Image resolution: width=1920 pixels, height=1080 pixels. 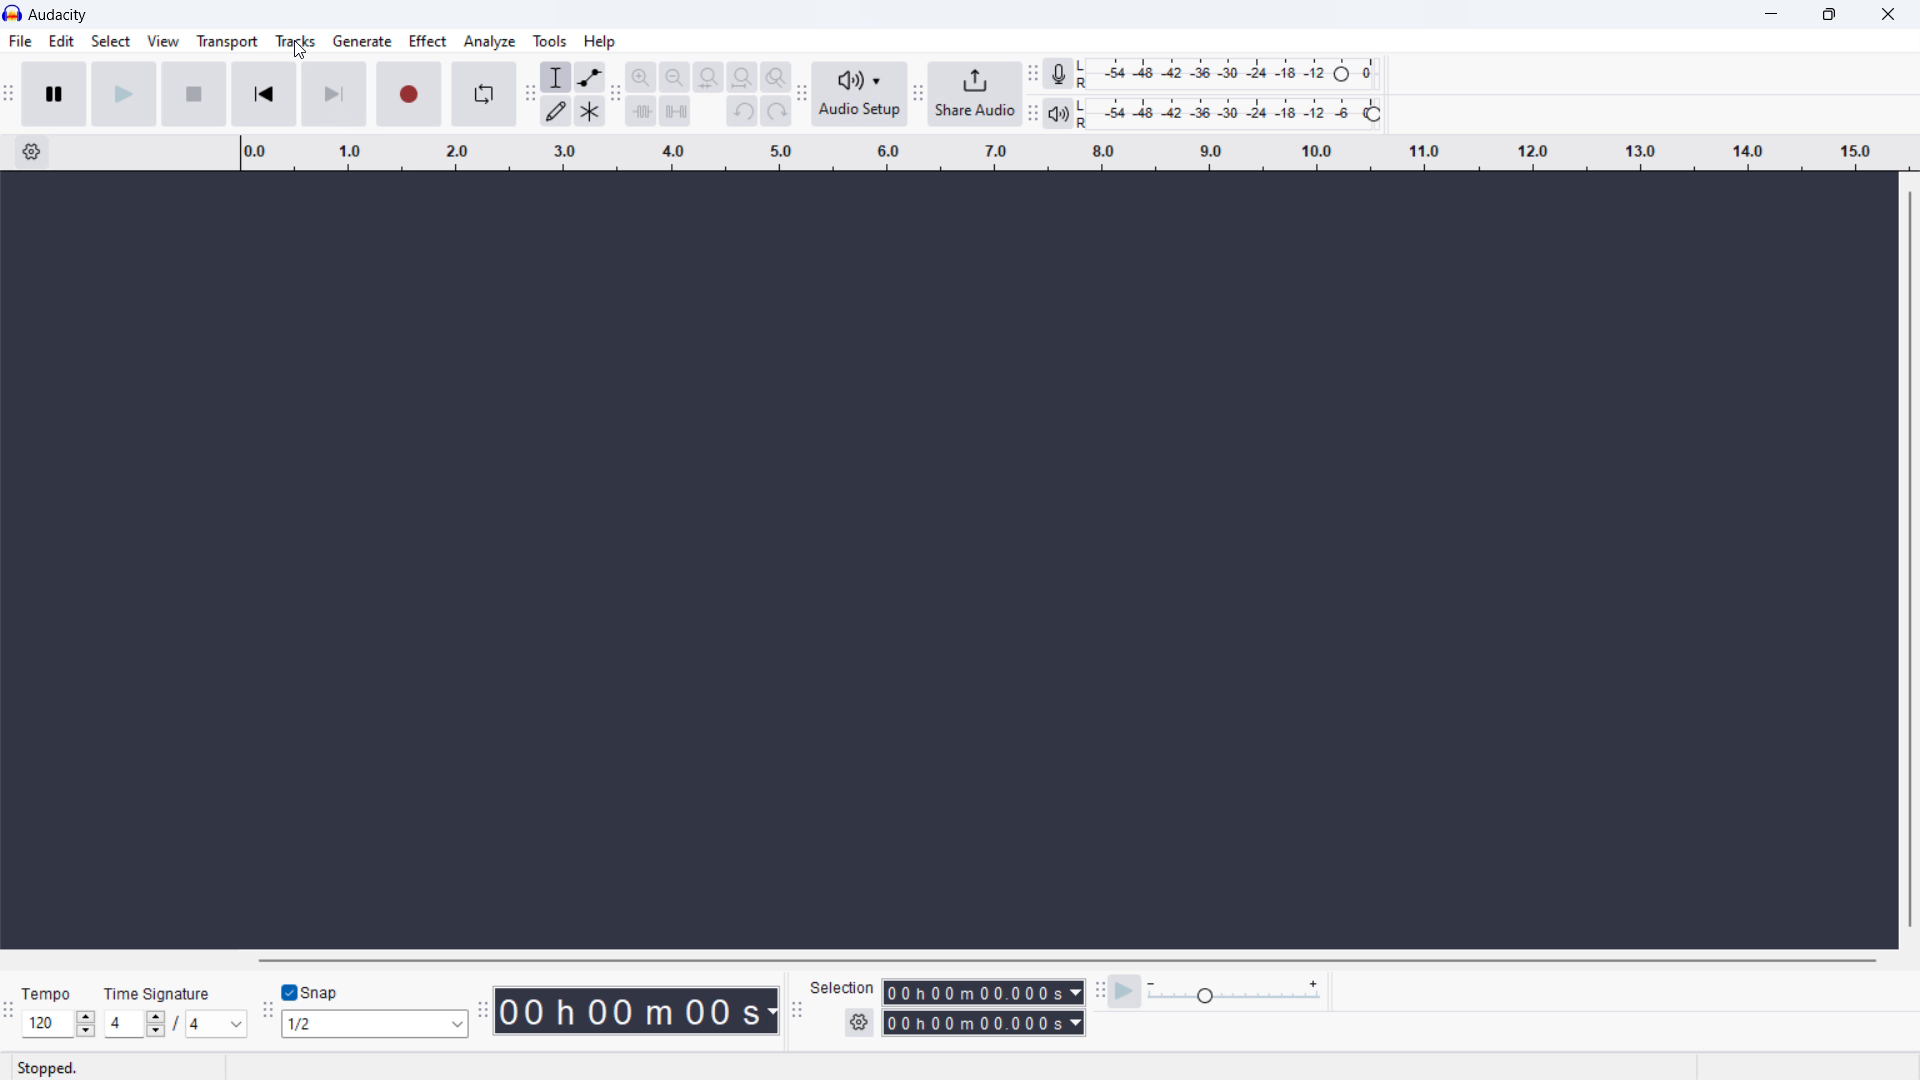 I want to click on zoom out, so click(x=673, y=77).